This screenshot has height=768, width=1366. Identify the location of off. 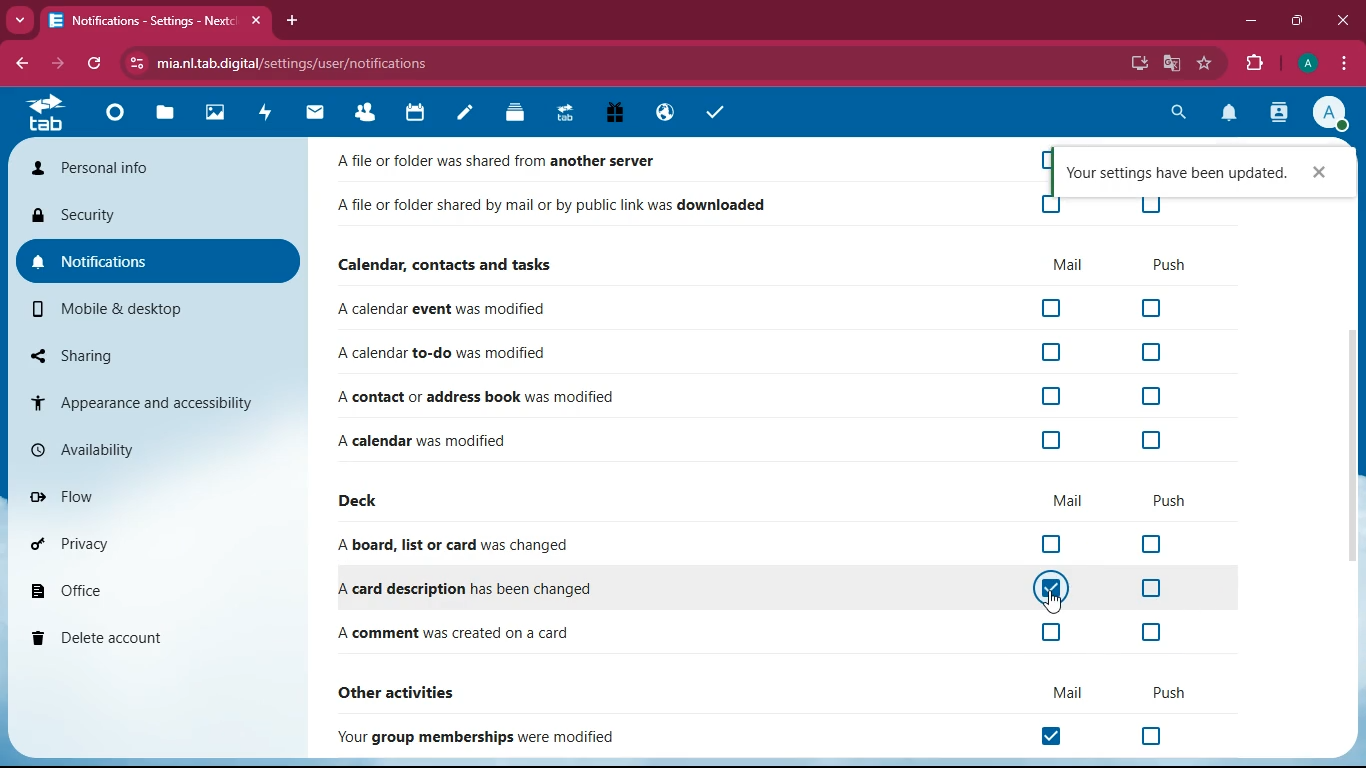
(1047, 396).